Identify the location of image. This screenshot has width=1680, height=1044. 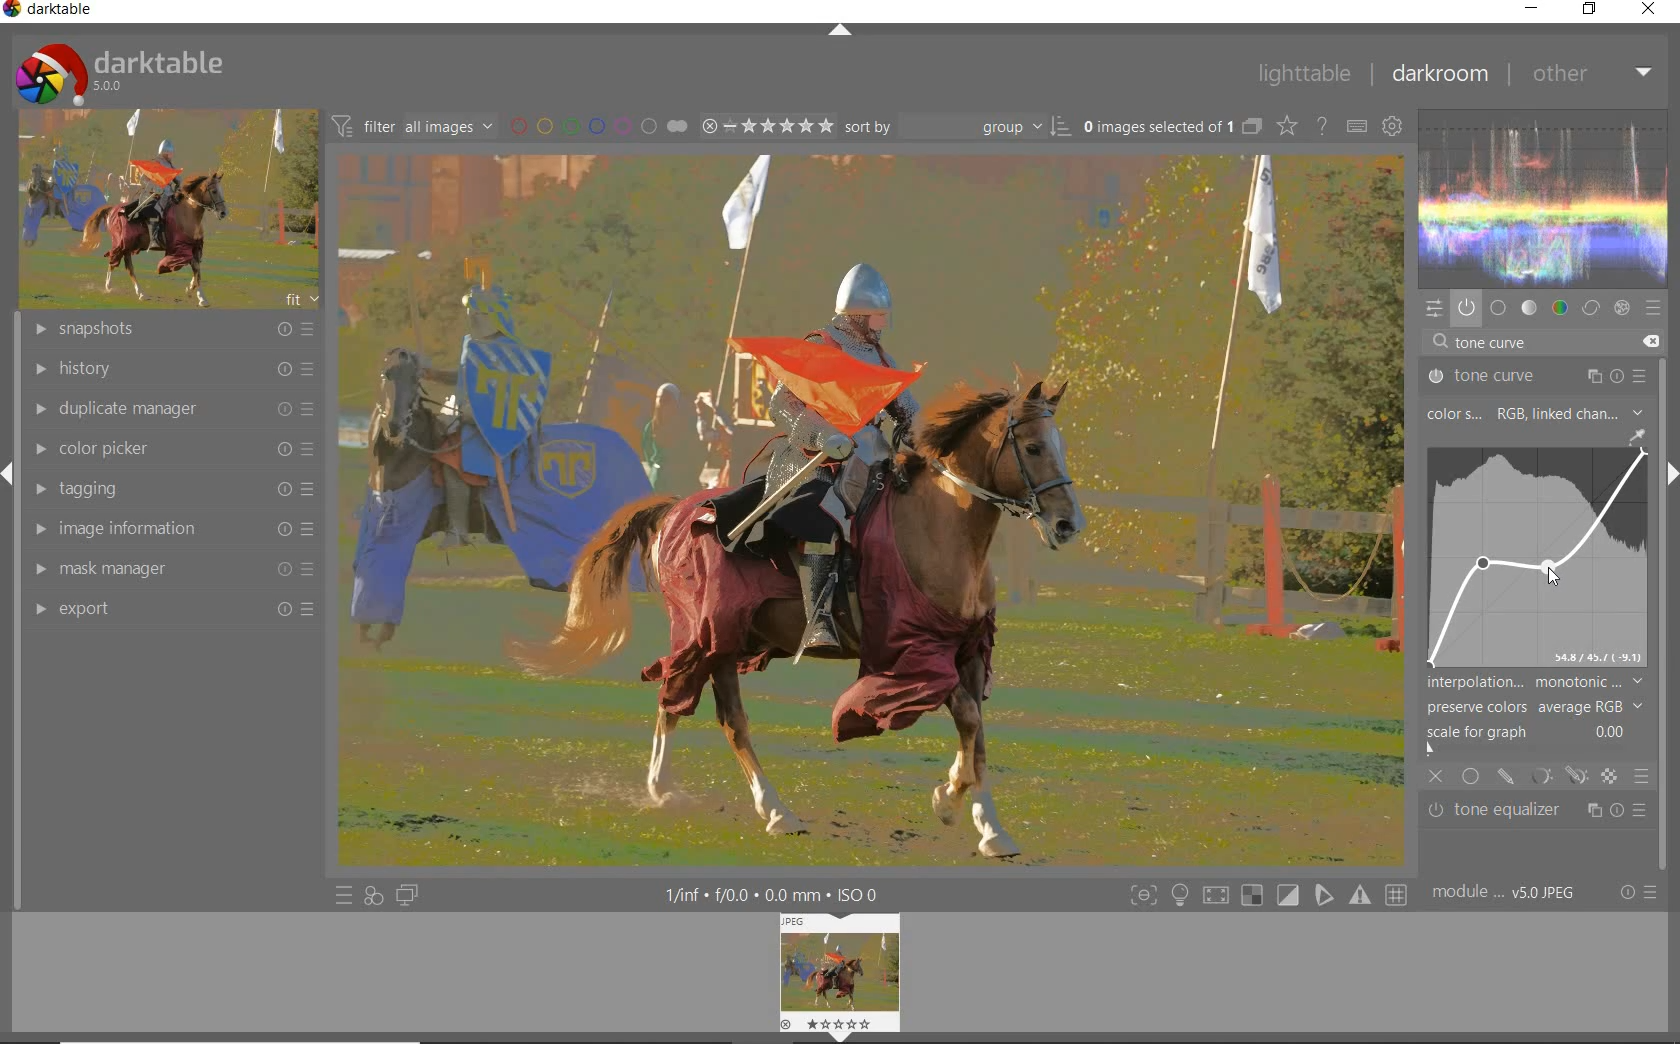
(164, 210).